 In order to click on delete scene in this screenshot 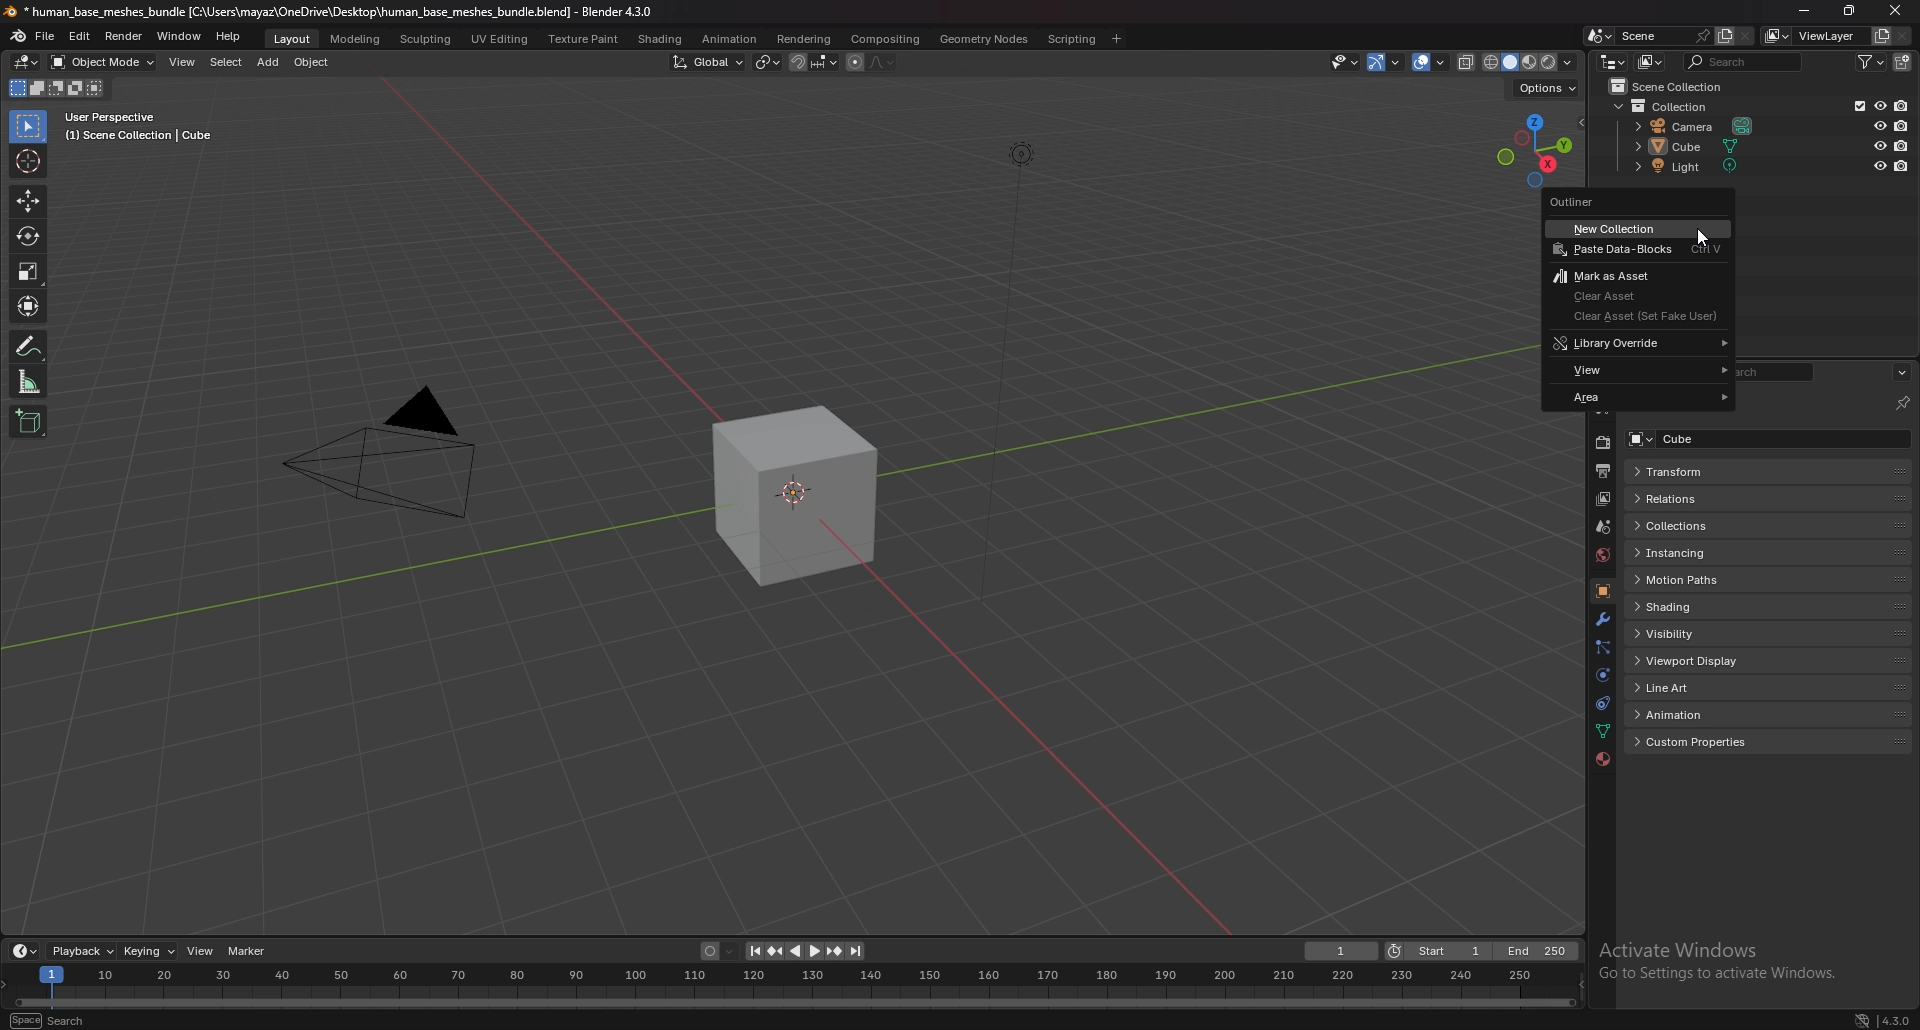, I will do `click(1746, 35)`.